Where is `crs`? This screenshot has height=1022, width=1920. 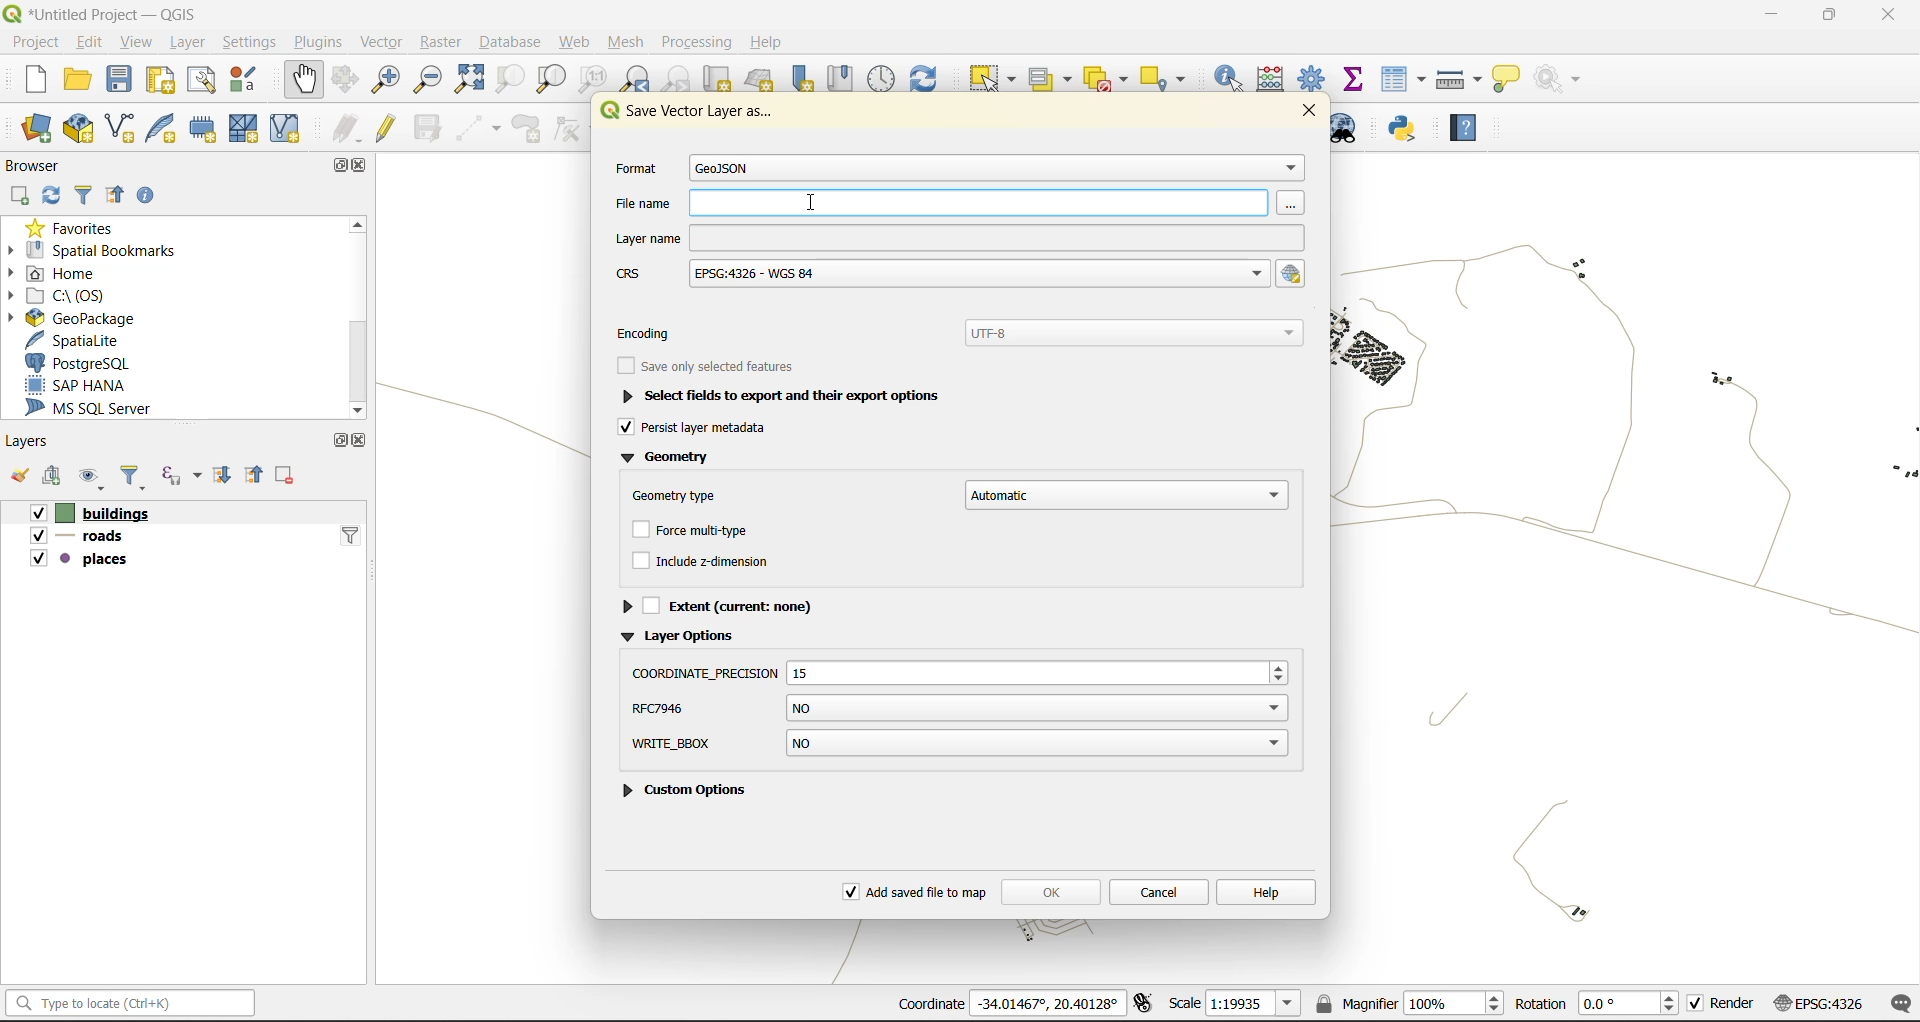 crs is located at coordinates (1822, 1002).